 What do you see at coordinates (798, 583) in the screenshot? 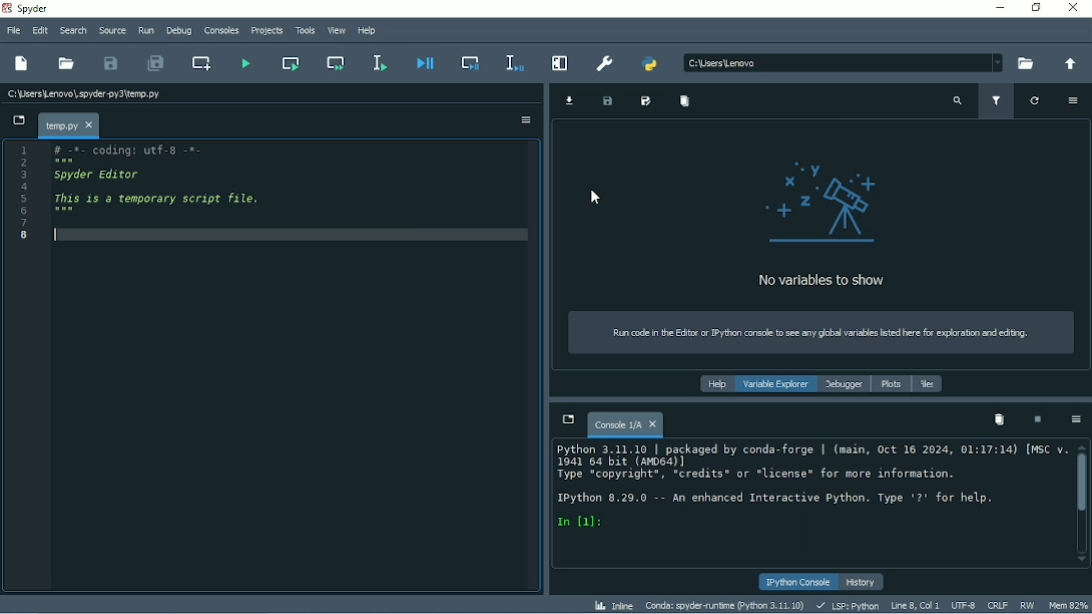
I see `IPython console` at bounding box center [798, 583].